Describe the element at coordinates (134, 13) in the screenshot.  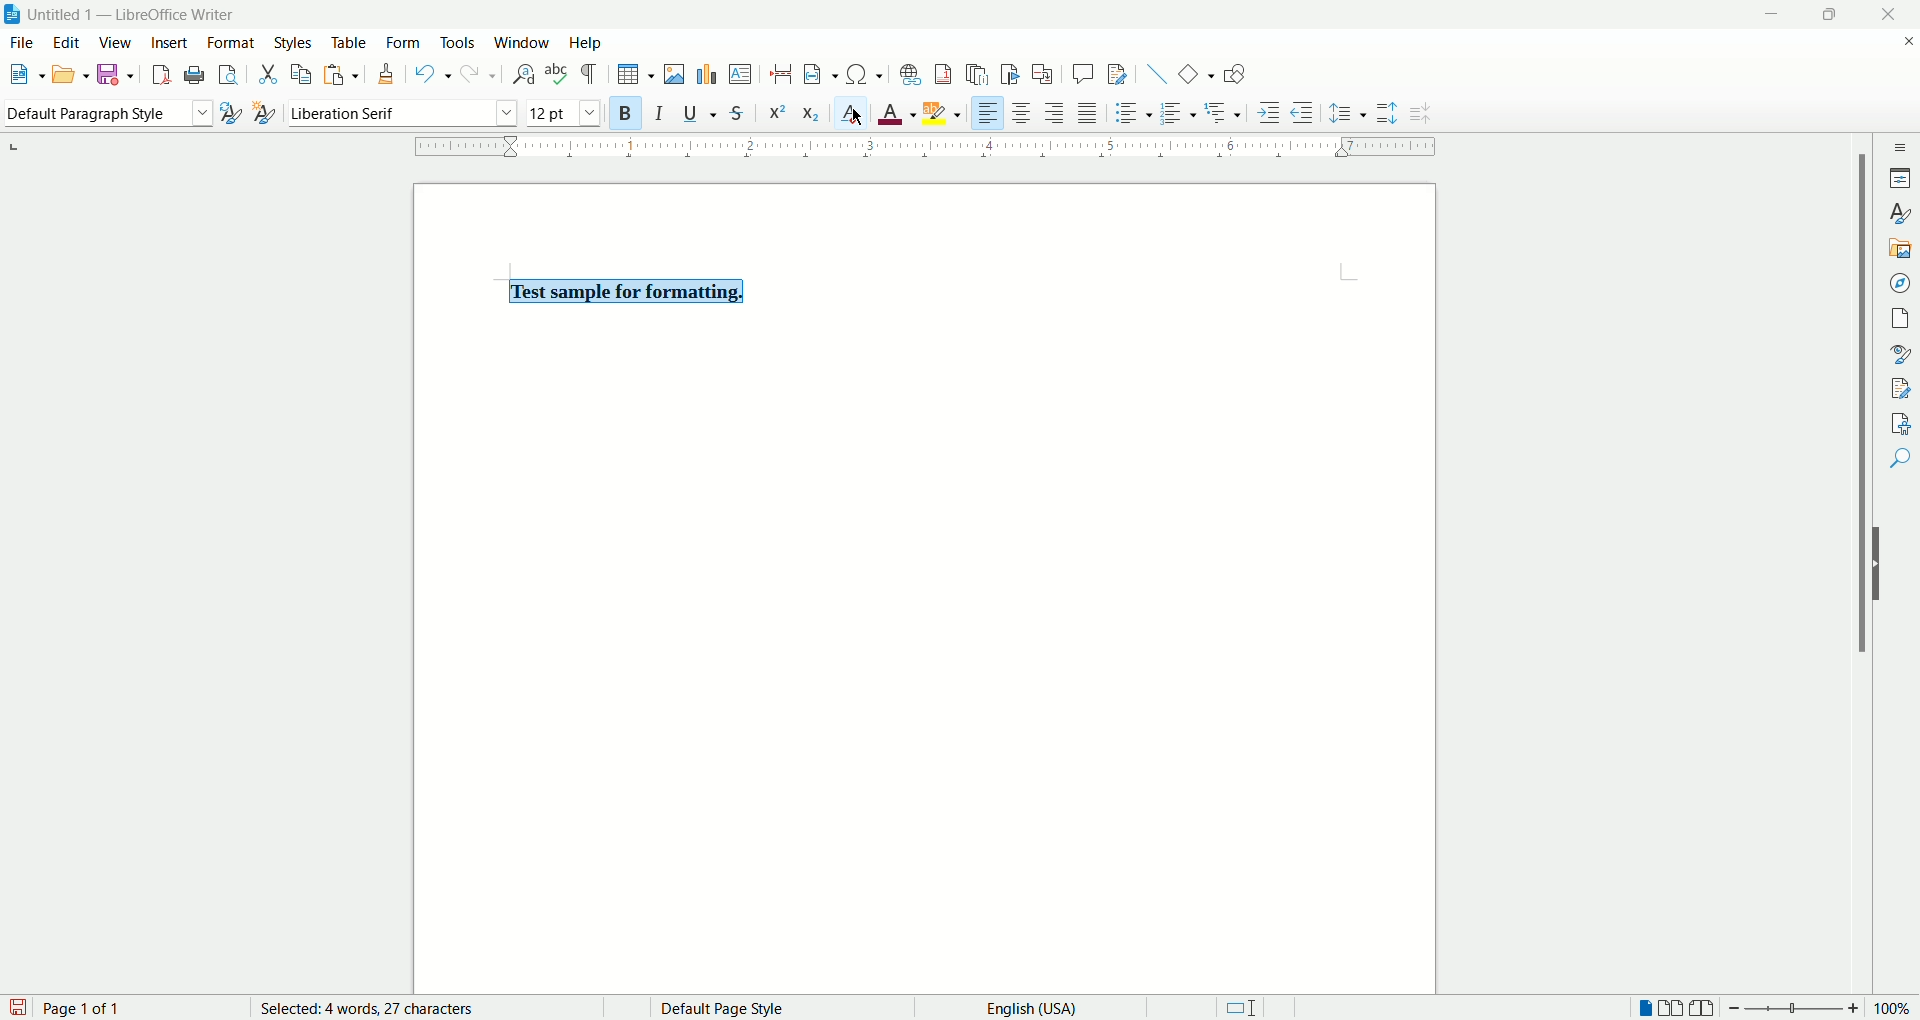
I see `Untitled1 - LibreOffice Writer` at that location.